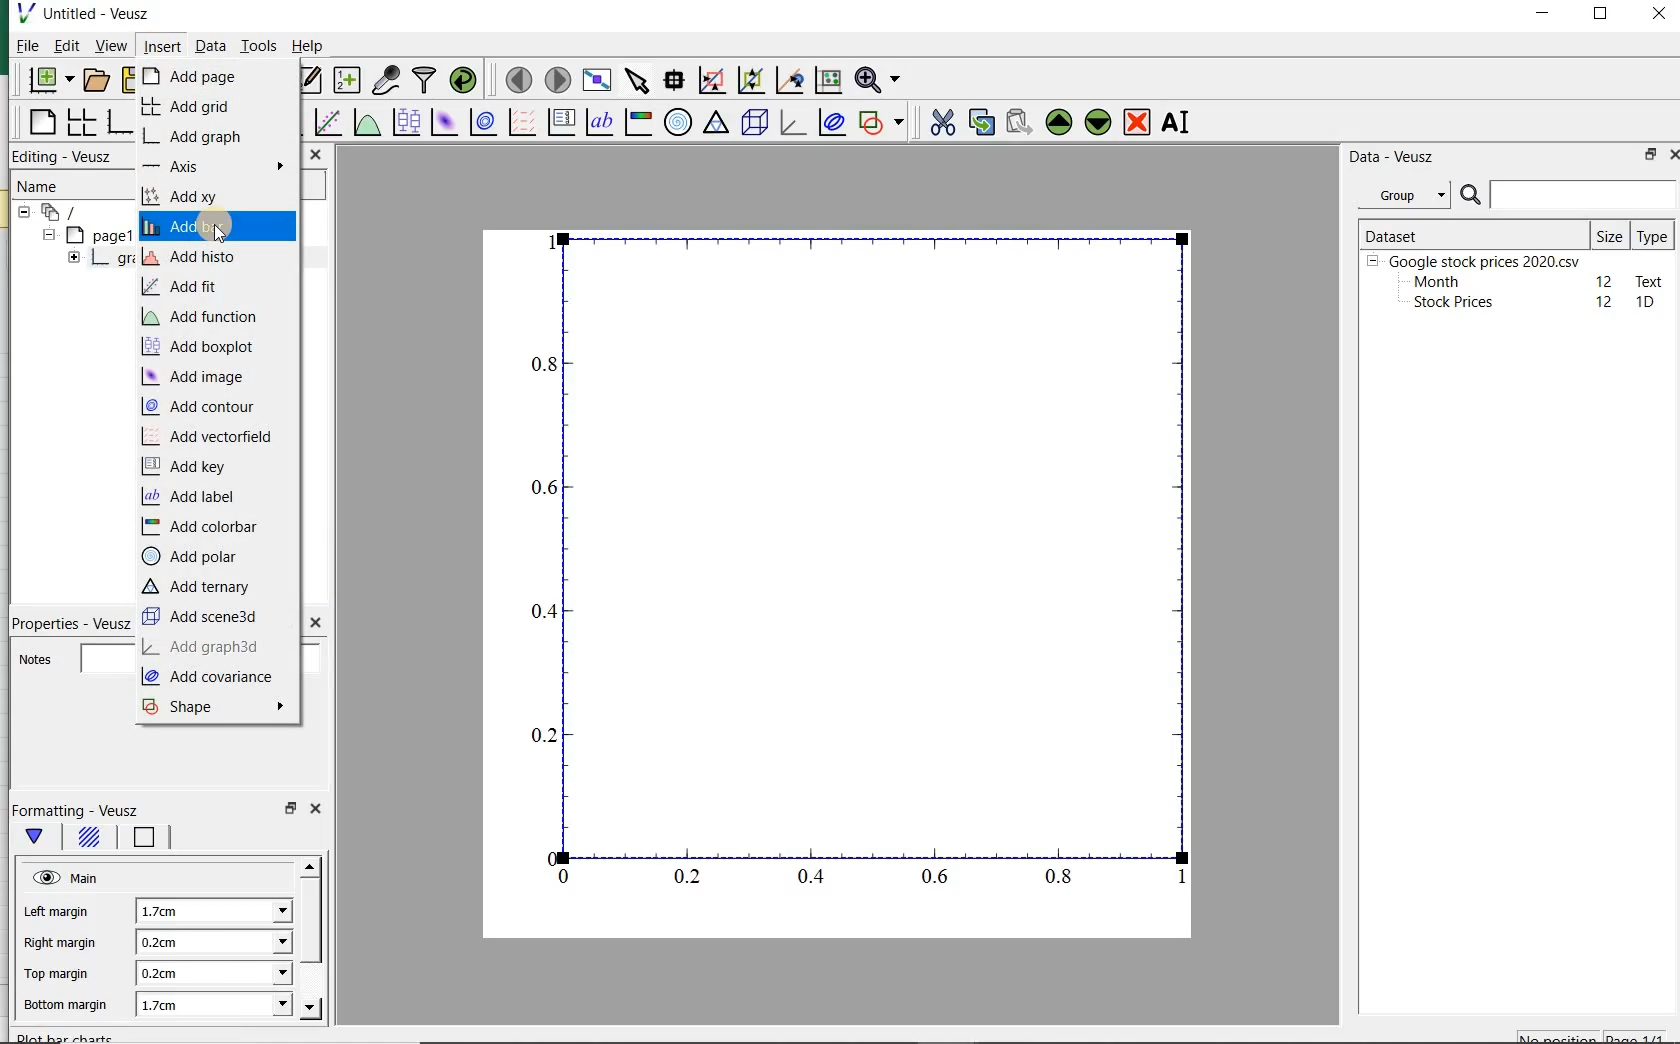  I want to click on ternary graph, so click(715, 124).